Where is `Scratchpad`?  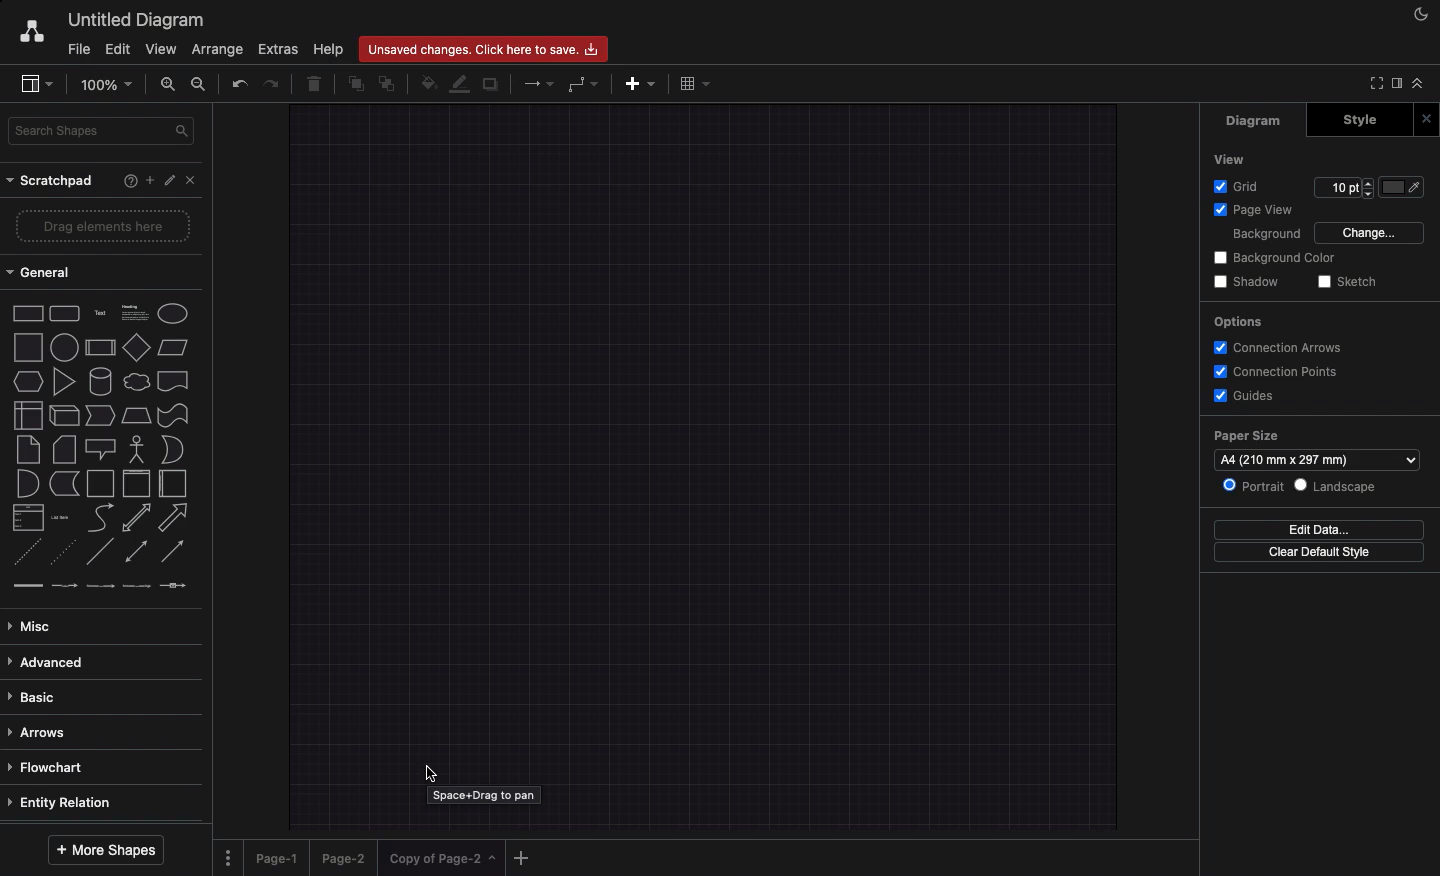
Scratchpad is located at coordinates (53, 182).